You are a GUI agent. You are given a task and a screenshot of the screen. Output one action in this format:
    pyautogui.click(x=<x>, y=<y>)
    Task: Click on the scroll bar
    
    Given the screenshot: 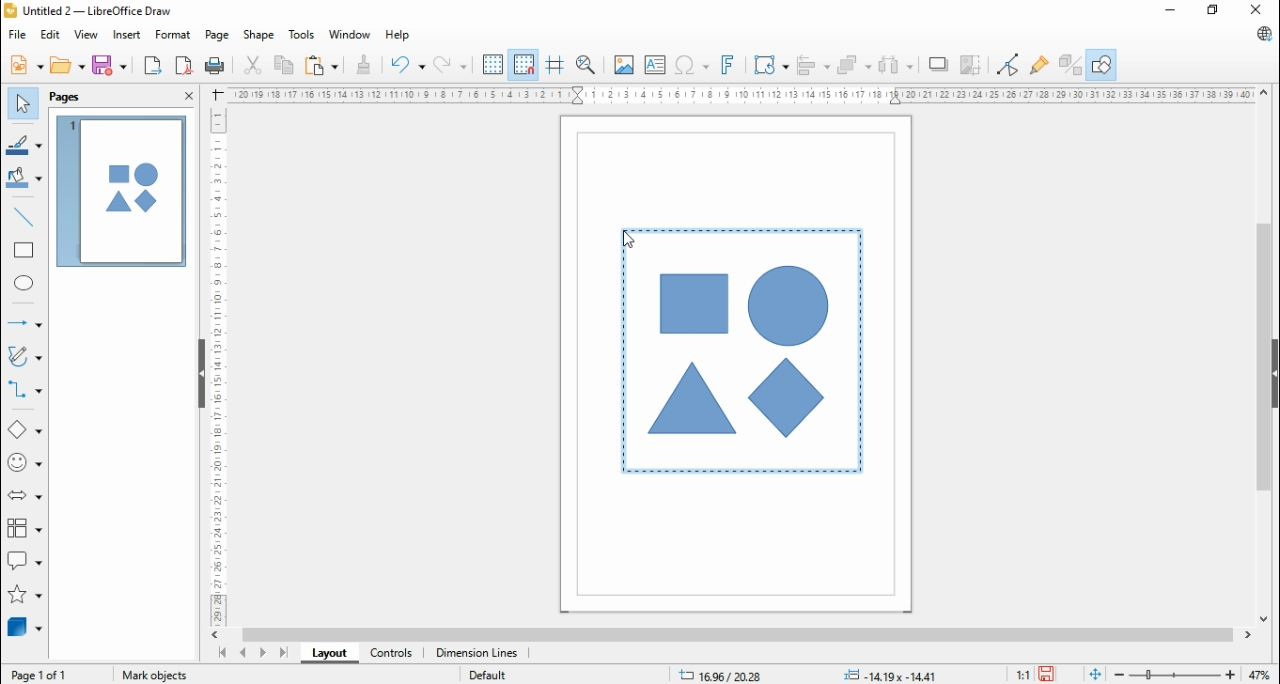 What is the action you would take?
    pyautogui.click(x=1264, y=355)
    